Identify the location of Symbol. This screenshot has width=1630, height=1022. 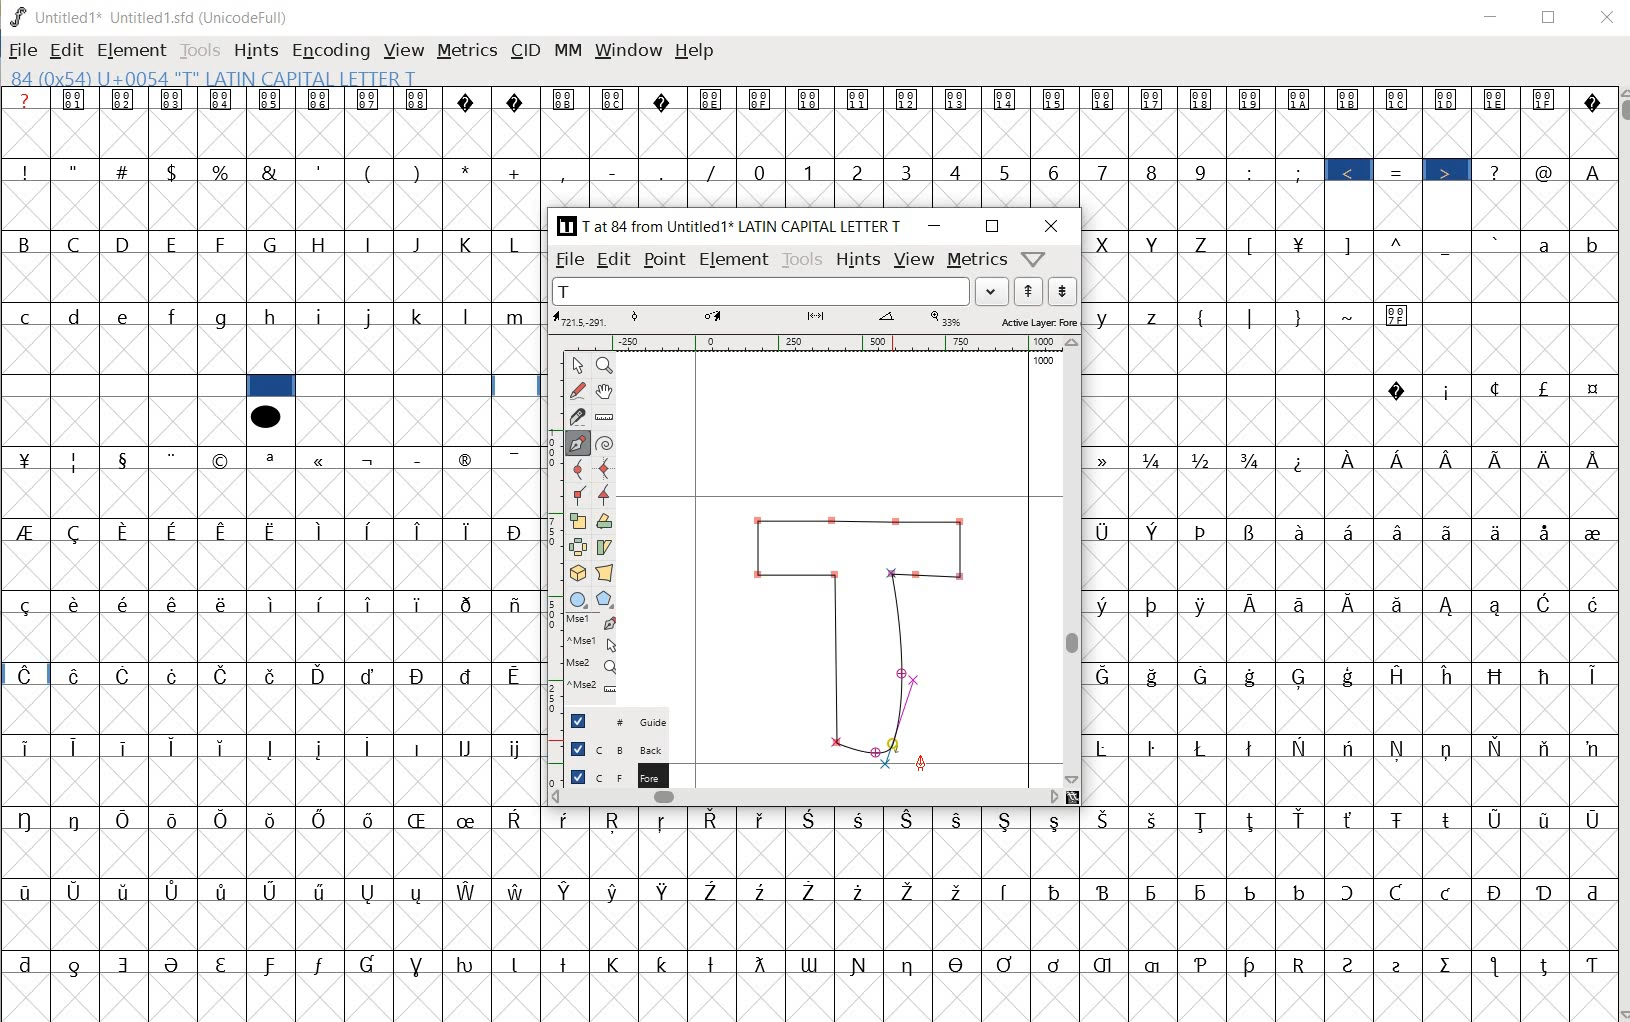
(862, 891).